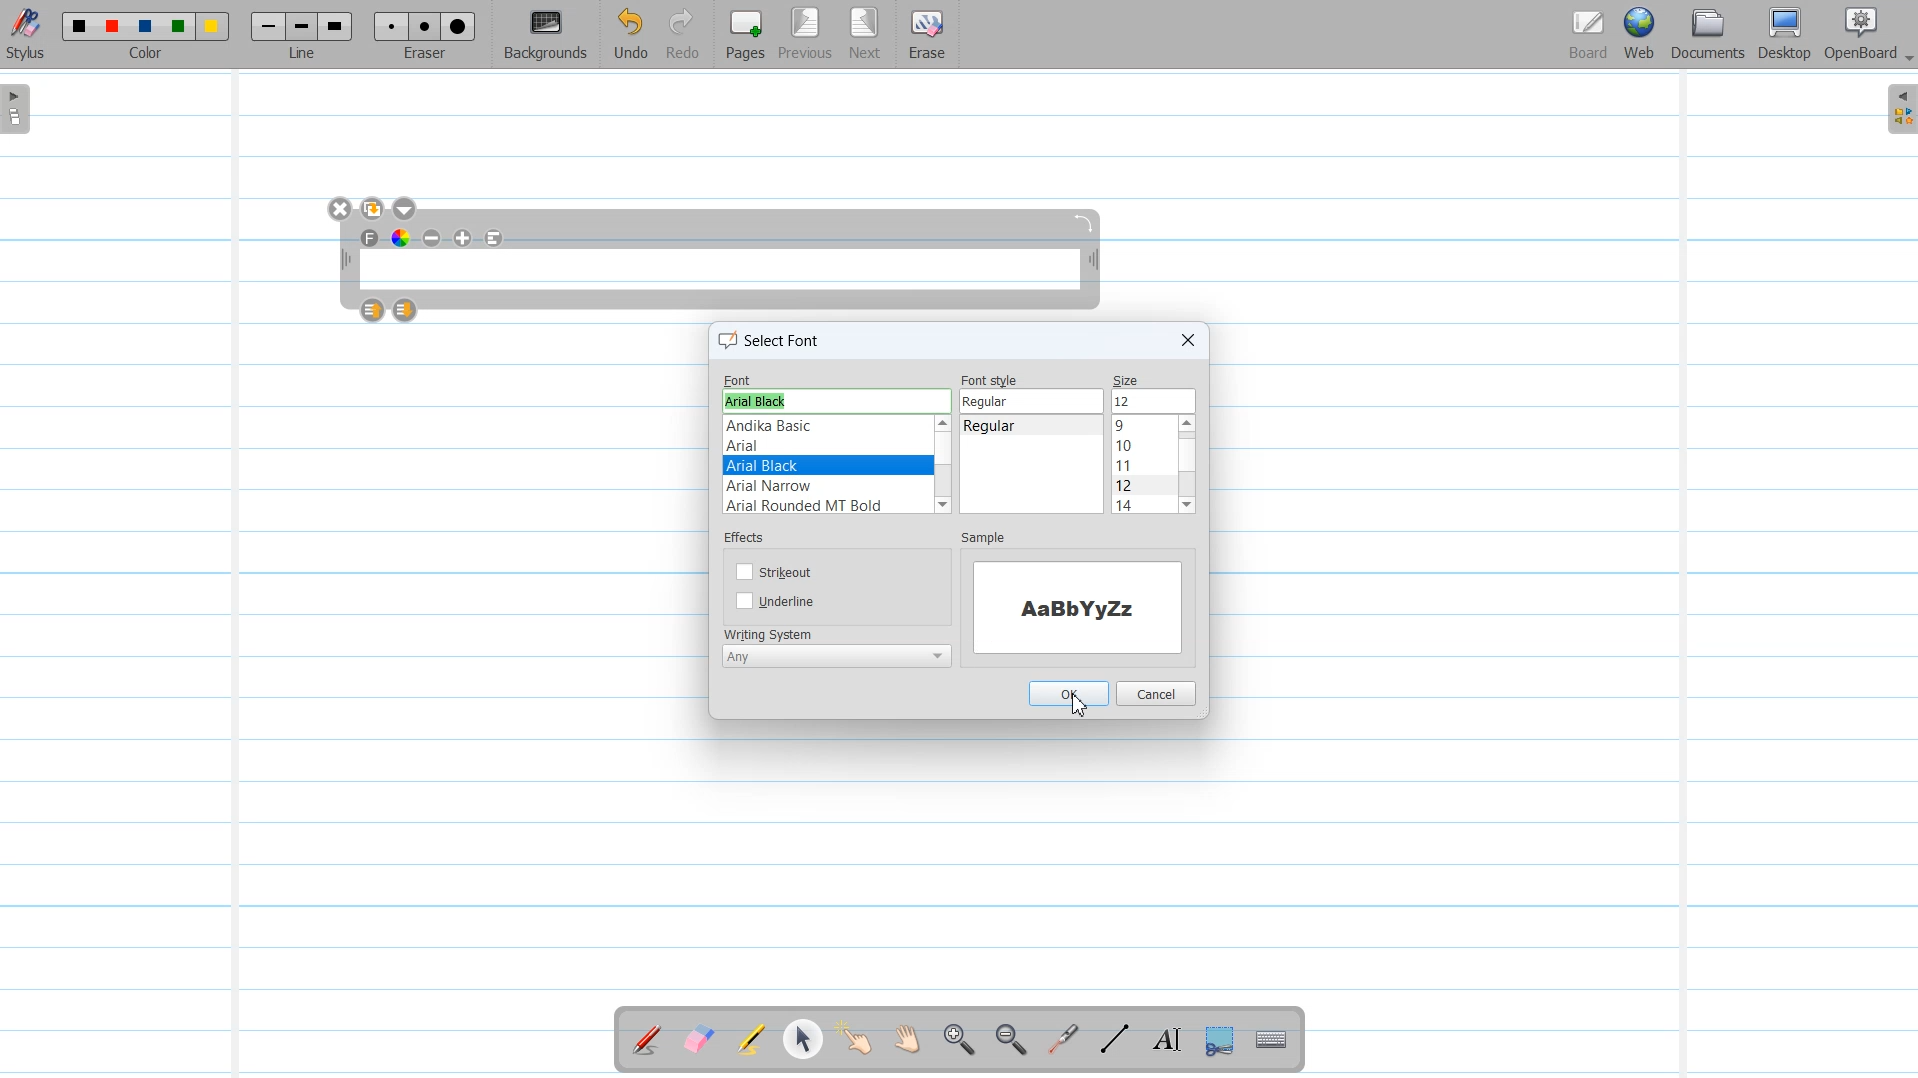 Image resolution: width=1918 pixels, height=1078 pixels. Describe the element at coordinates (701, 1041) in the screenshot. I see `Erase Annotation` at that location.